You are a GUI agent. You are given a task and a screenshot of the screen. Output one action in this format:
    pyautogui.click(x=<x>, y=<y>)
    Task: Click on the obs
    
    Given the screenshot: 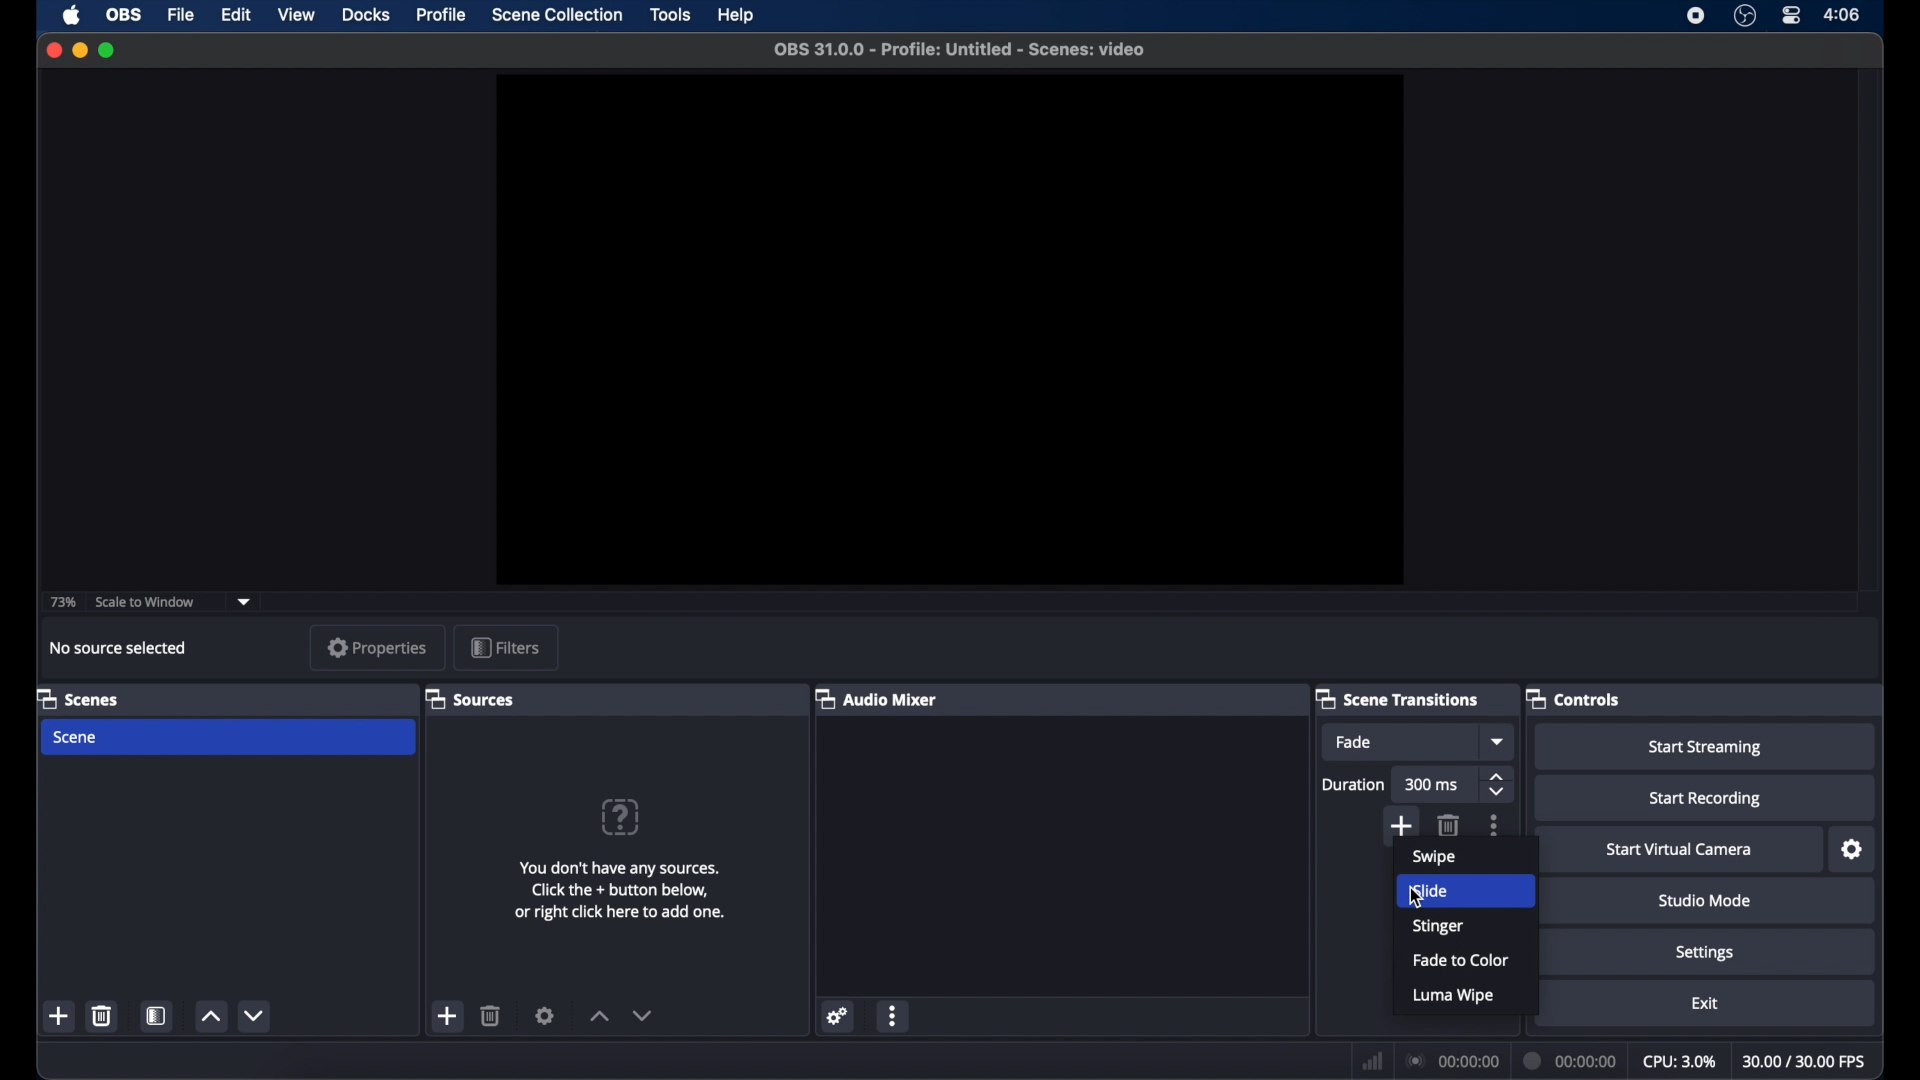 What is the action you would take?
    pyautogui.click(x=122, y=15)
    